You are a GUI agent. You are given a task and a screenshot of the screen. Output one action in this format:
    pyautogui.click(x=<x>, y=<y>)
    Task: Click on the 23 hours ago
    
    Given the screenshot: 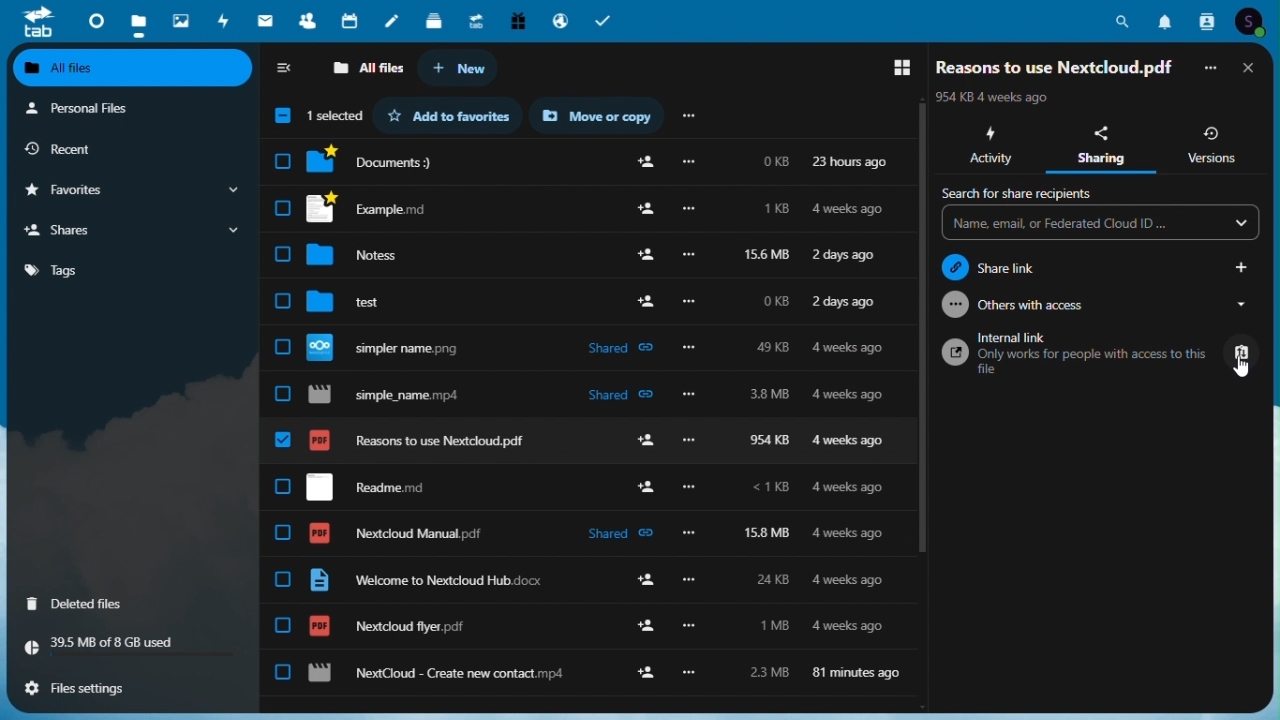 What is the action you would take?
    pyautogui.click(x=850, y=161)
    